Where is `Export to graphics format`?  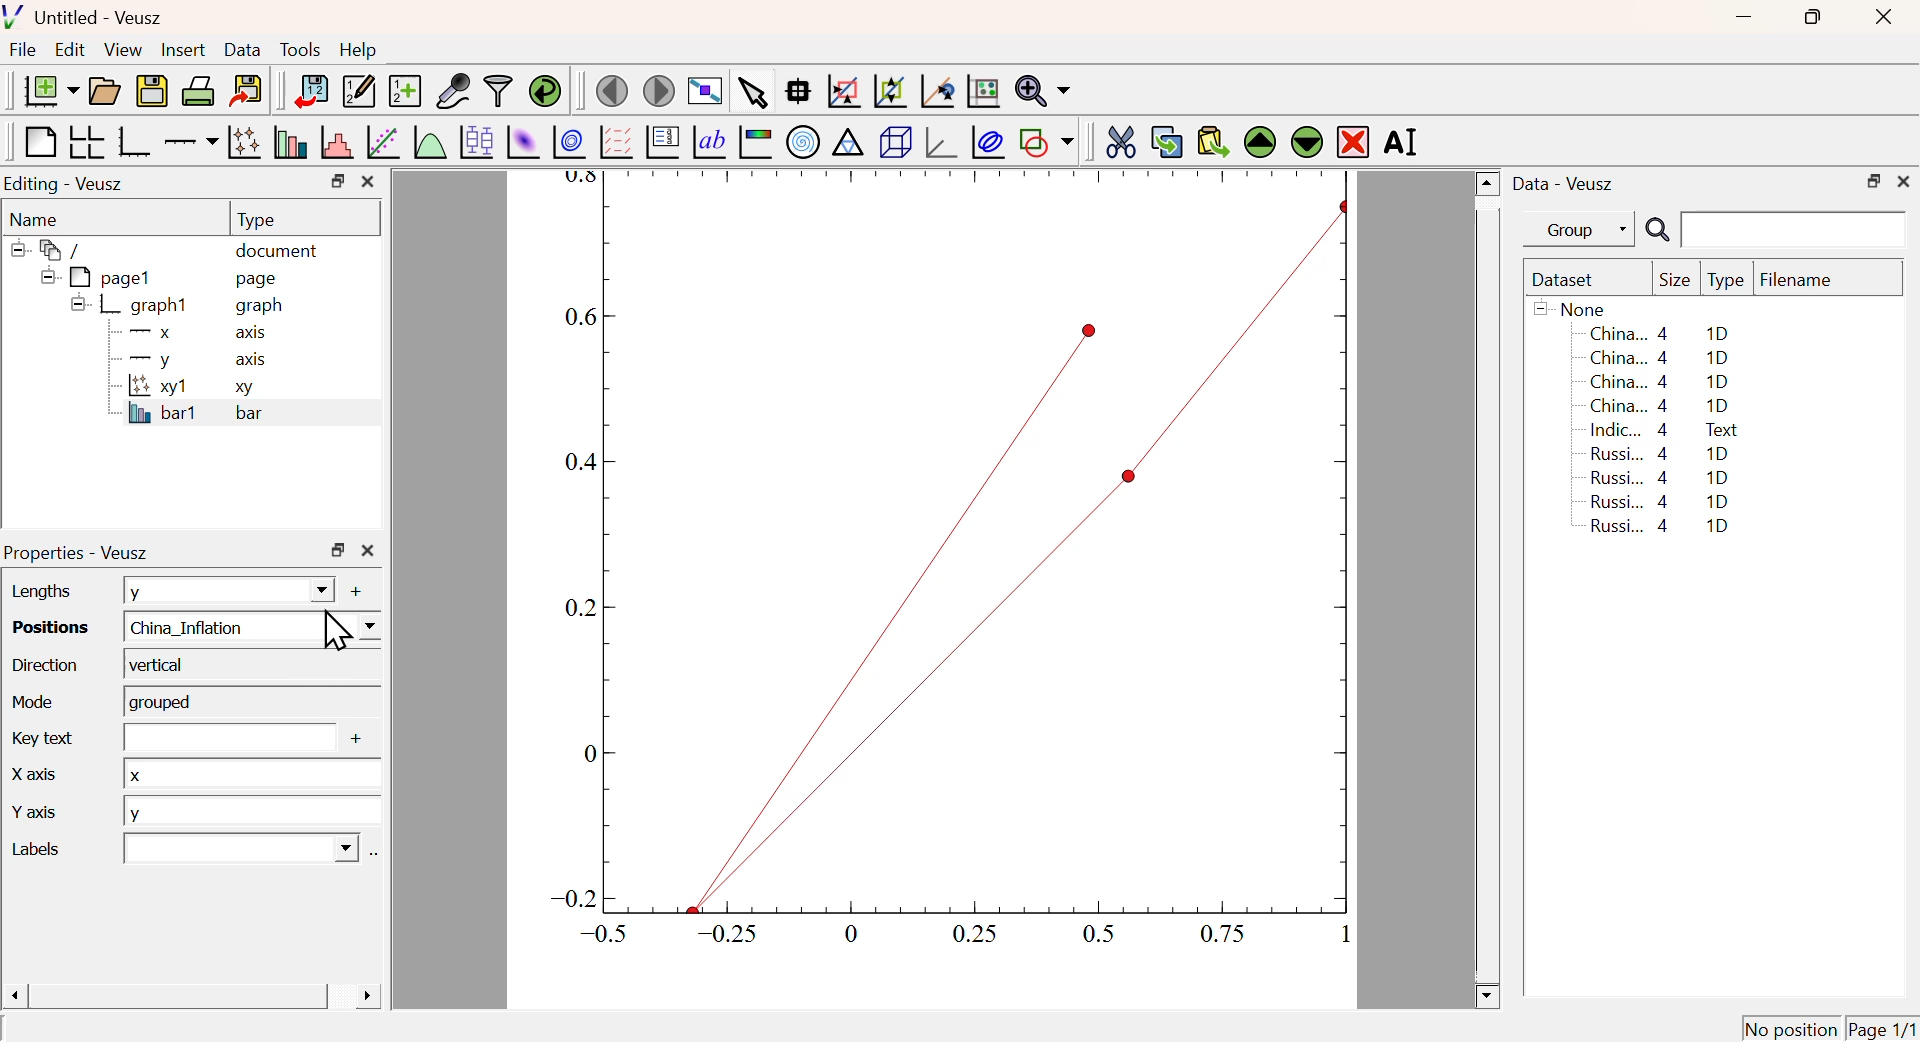
Export to graphics format is located at coordinates (247, 88).